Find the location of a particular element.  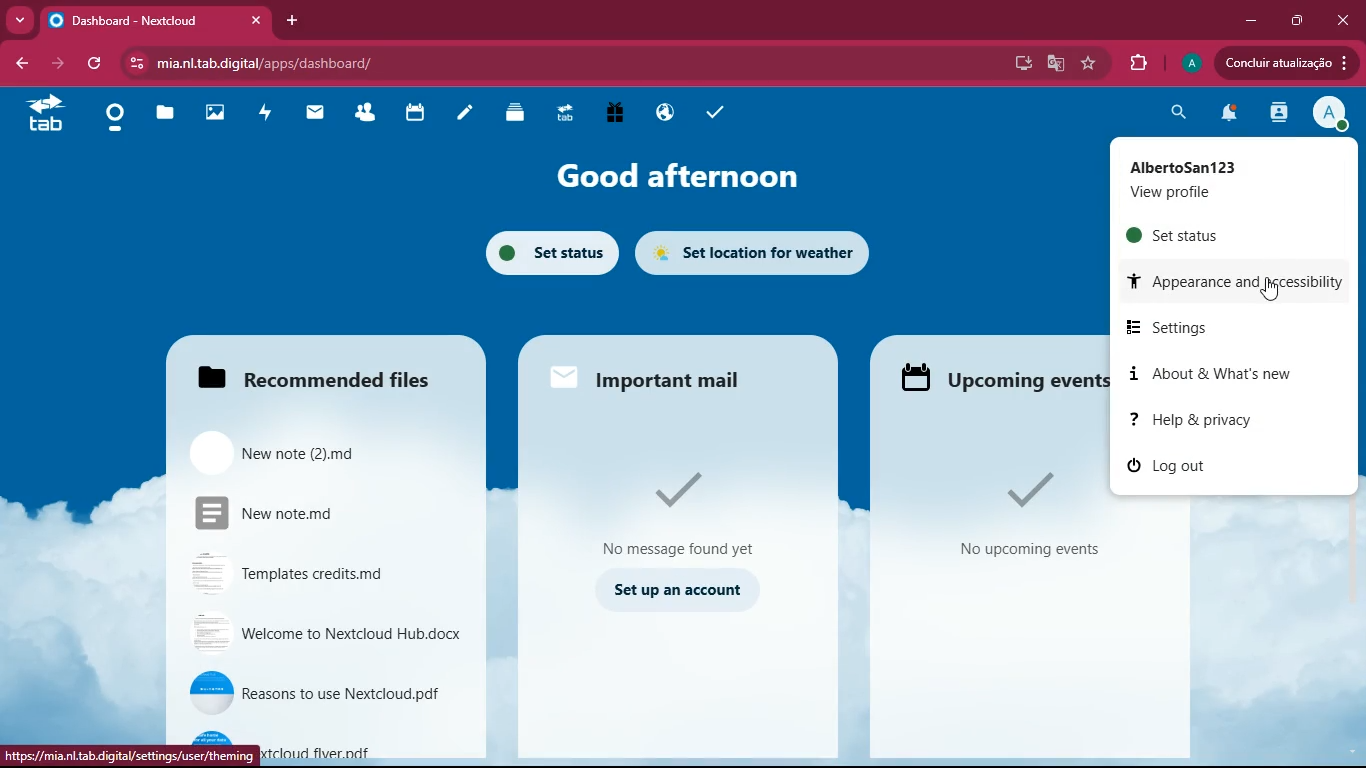

calendar is located at coordinates (418, 115).